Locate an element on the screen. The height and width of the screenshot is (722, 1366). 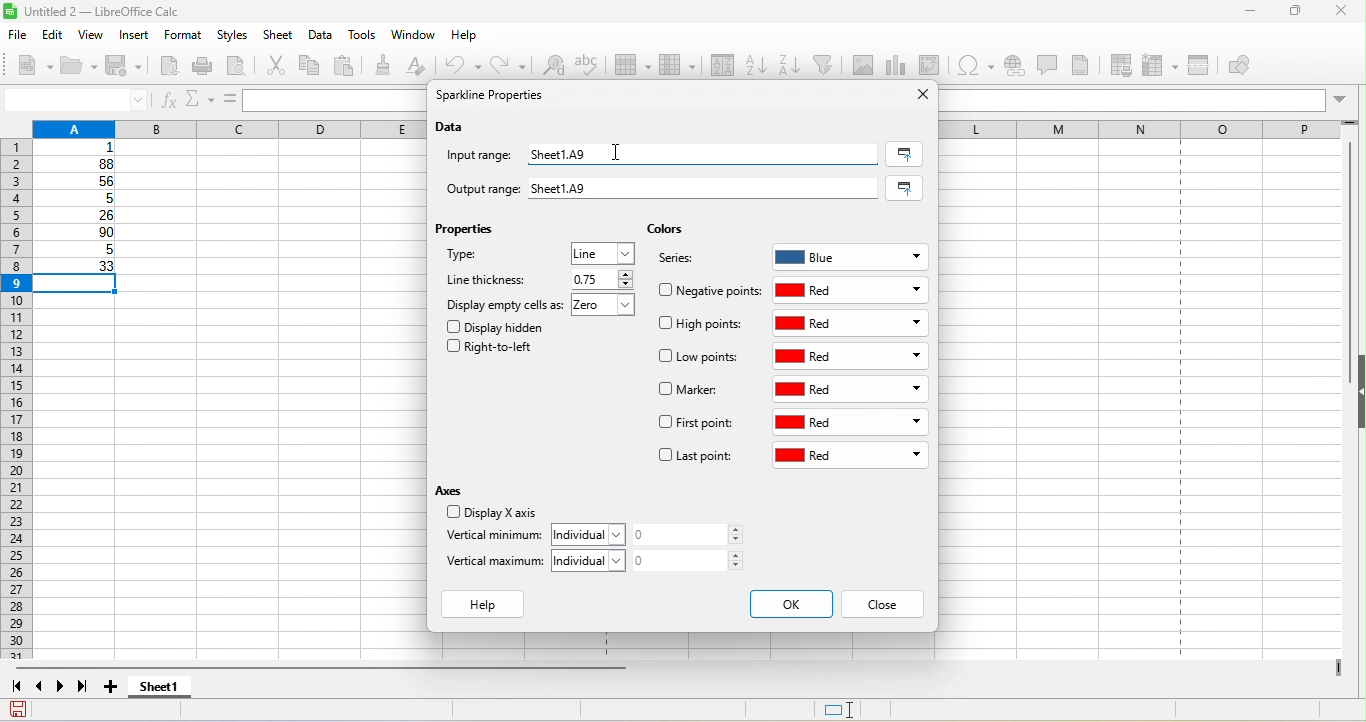
file is located at coordinates (16, 33).